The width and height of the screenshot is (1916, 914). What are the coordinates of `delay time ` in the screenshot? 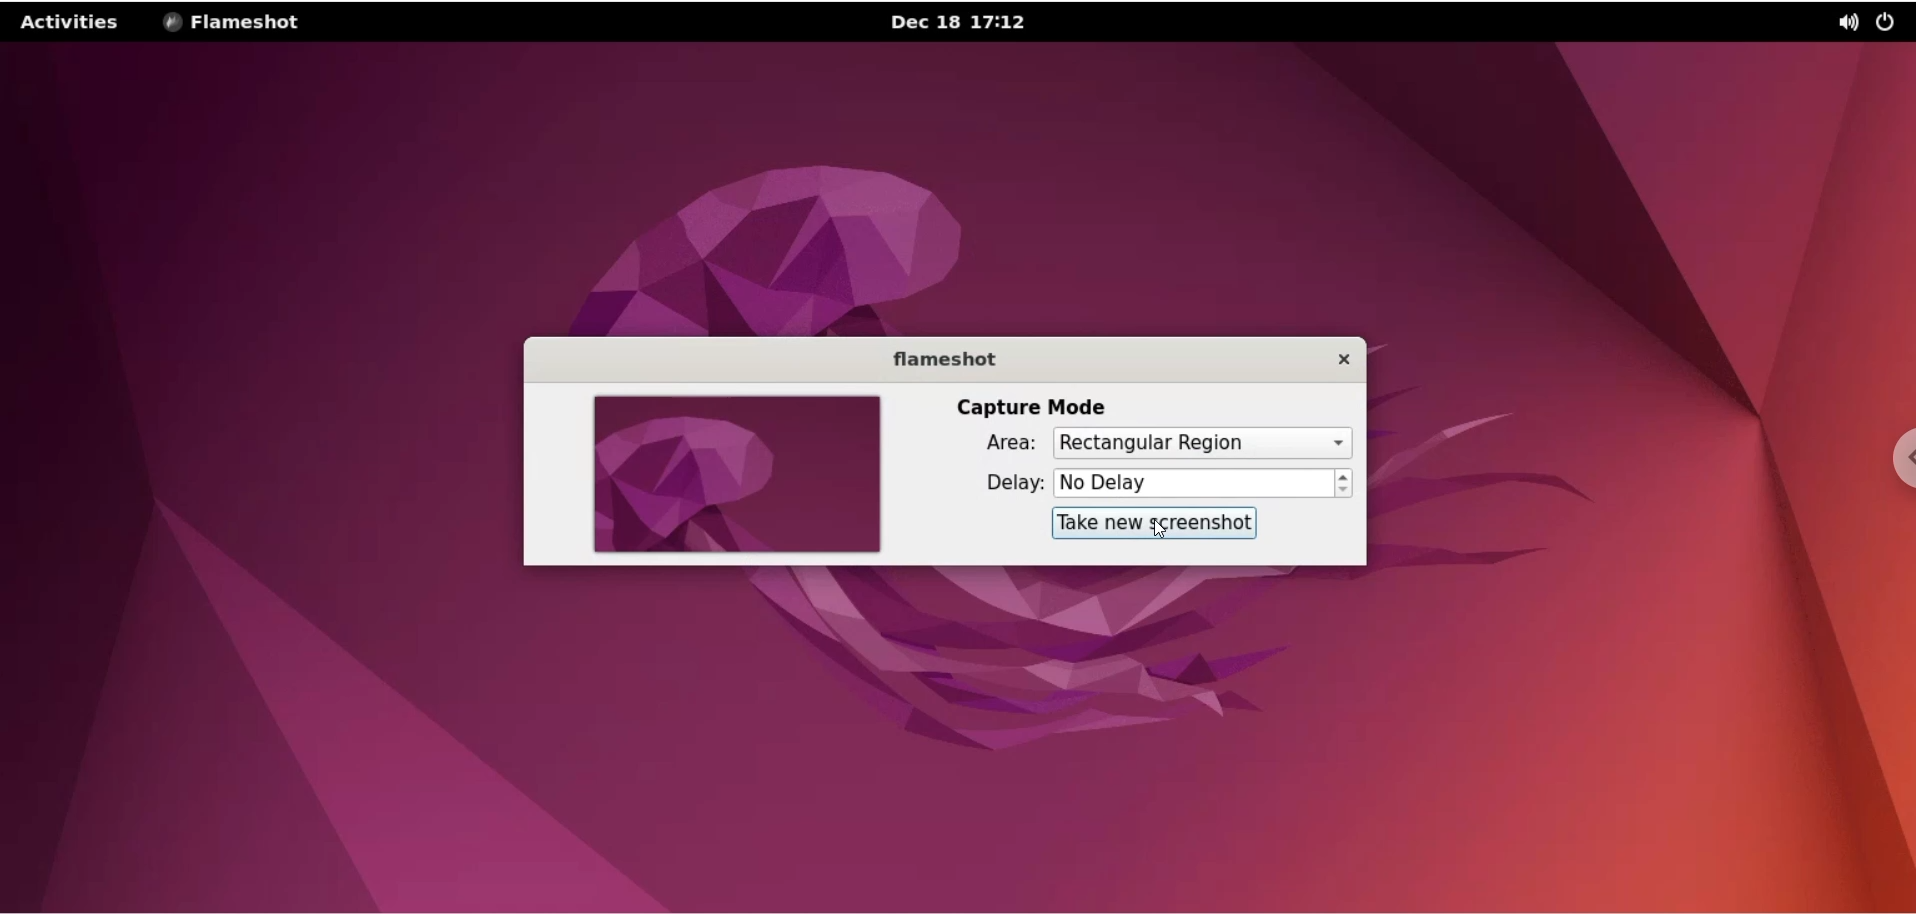 It's located at (1193, 484).